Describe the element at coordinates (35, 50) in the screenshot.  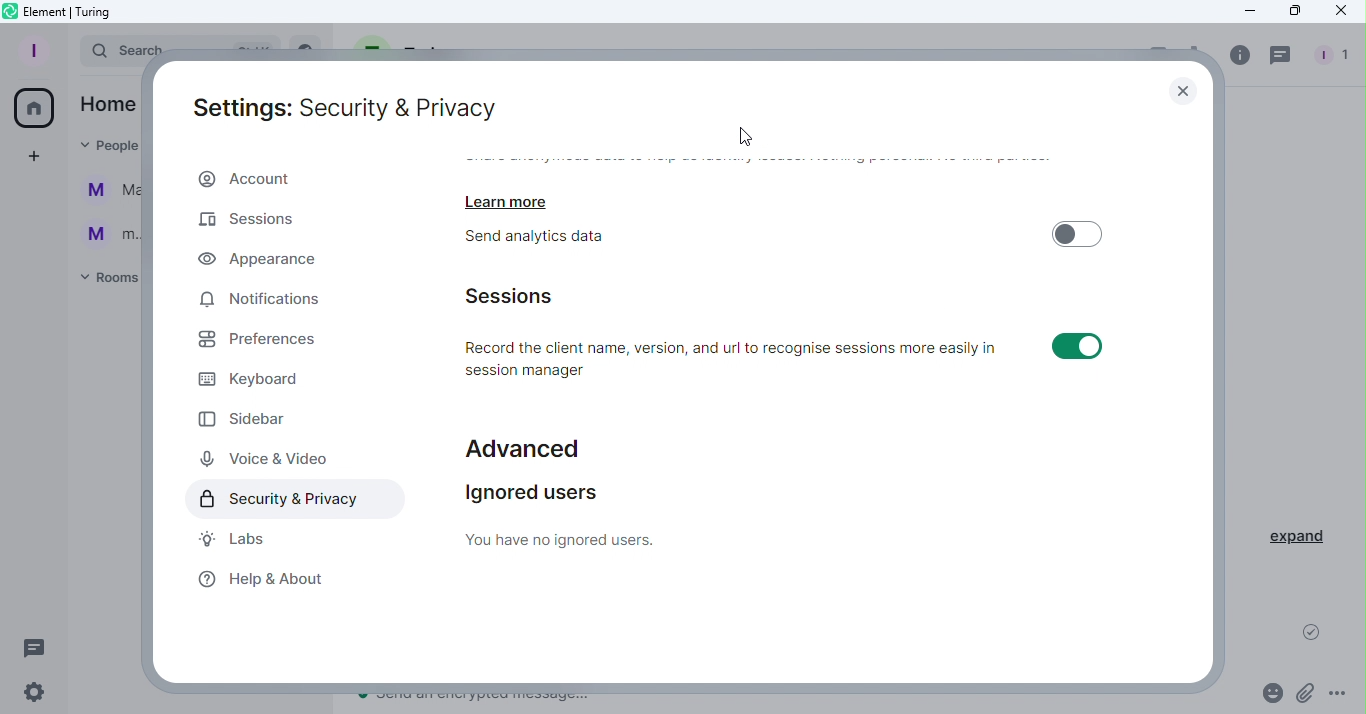
I see `Profile` at that location.